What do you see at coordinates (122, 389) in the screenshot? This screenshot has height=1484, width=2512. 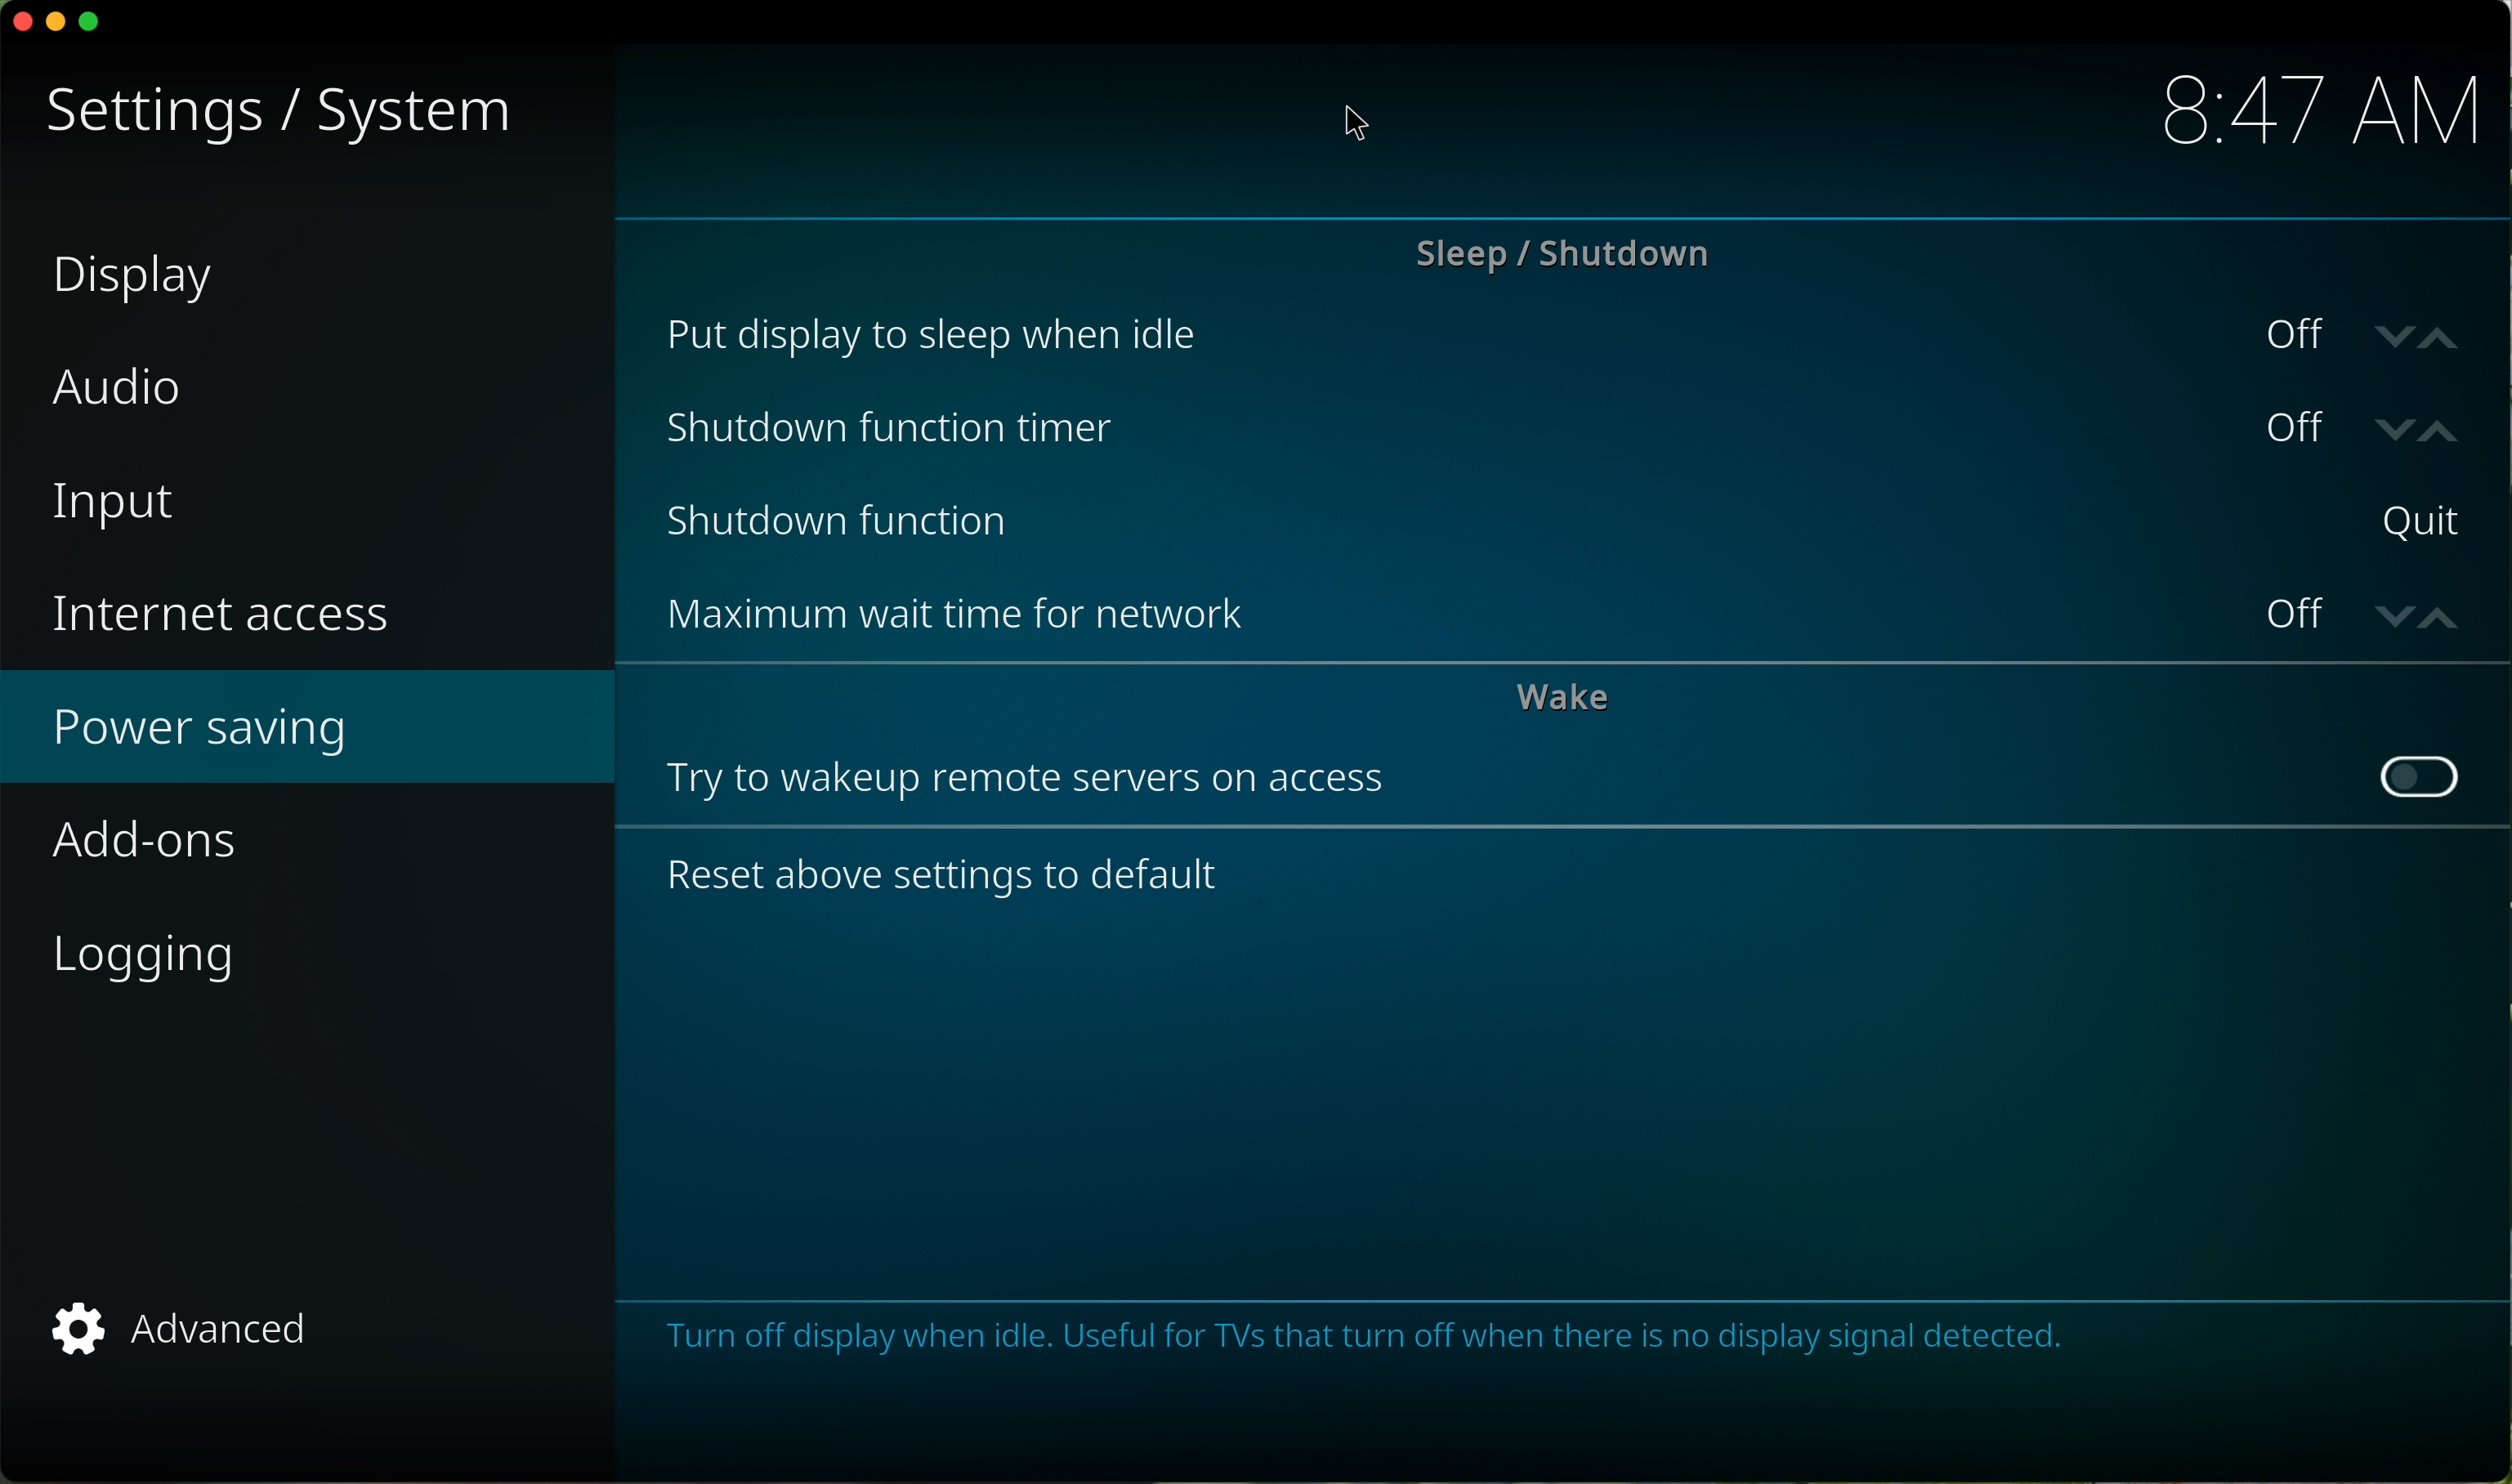 I see `audio` at bounding box center [122, 389].